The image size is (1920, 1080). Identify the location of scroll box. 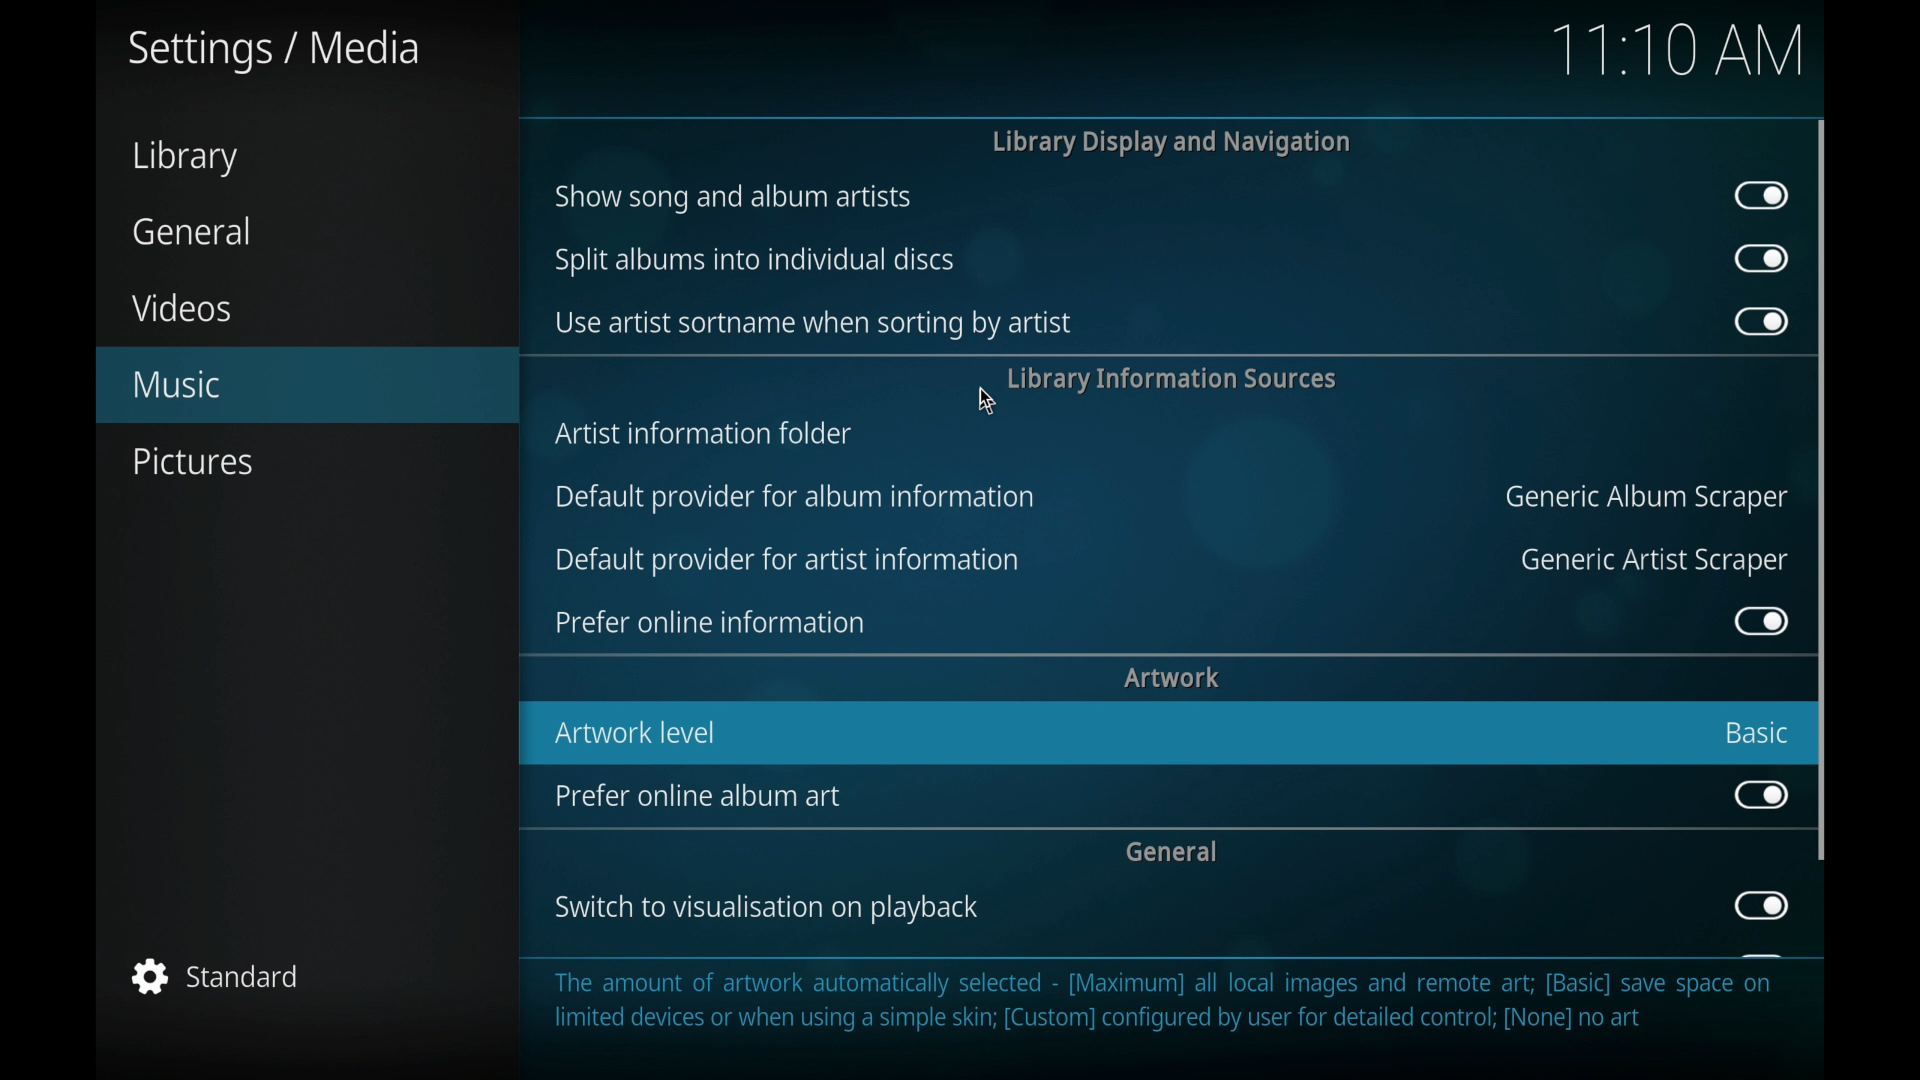
(1822, 489).